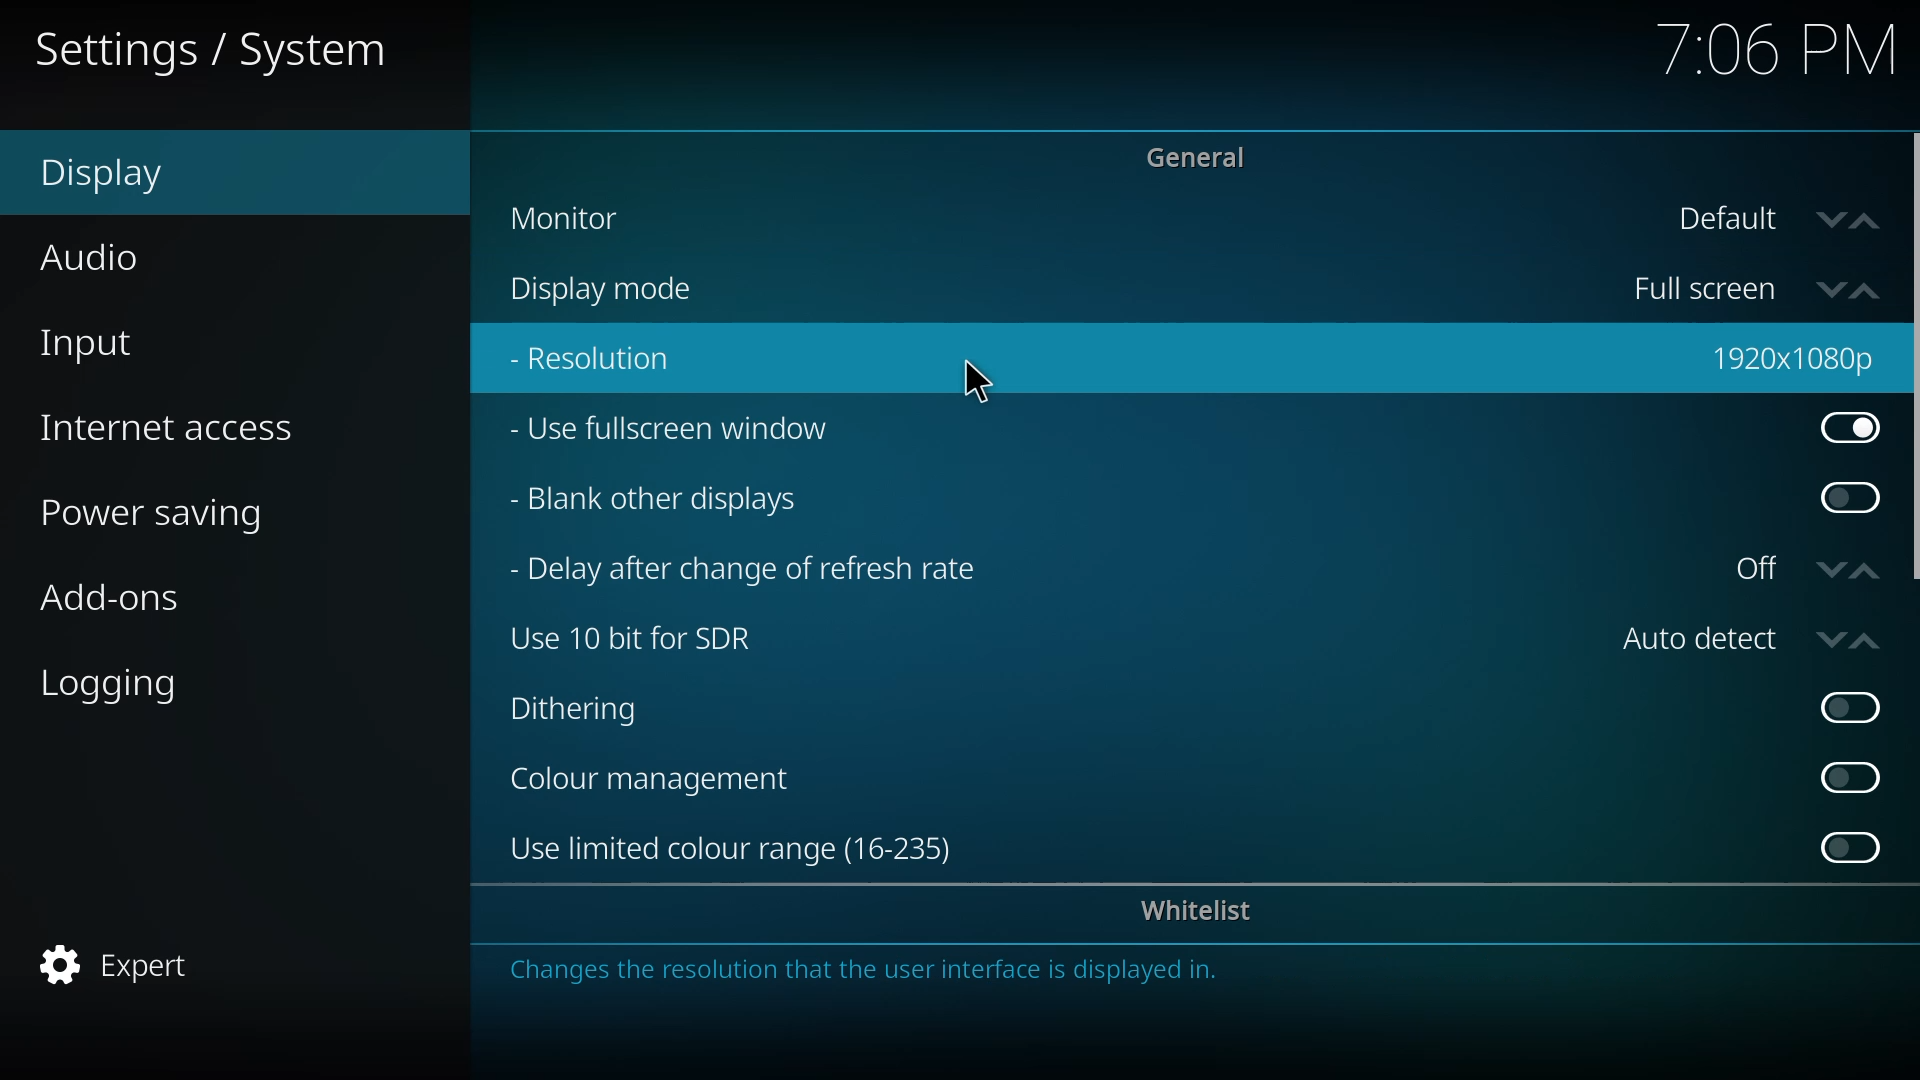 Image resolution: width=1920 pixels, height=1080 pixels. I want to click on auto detect, so click(1754, 636).